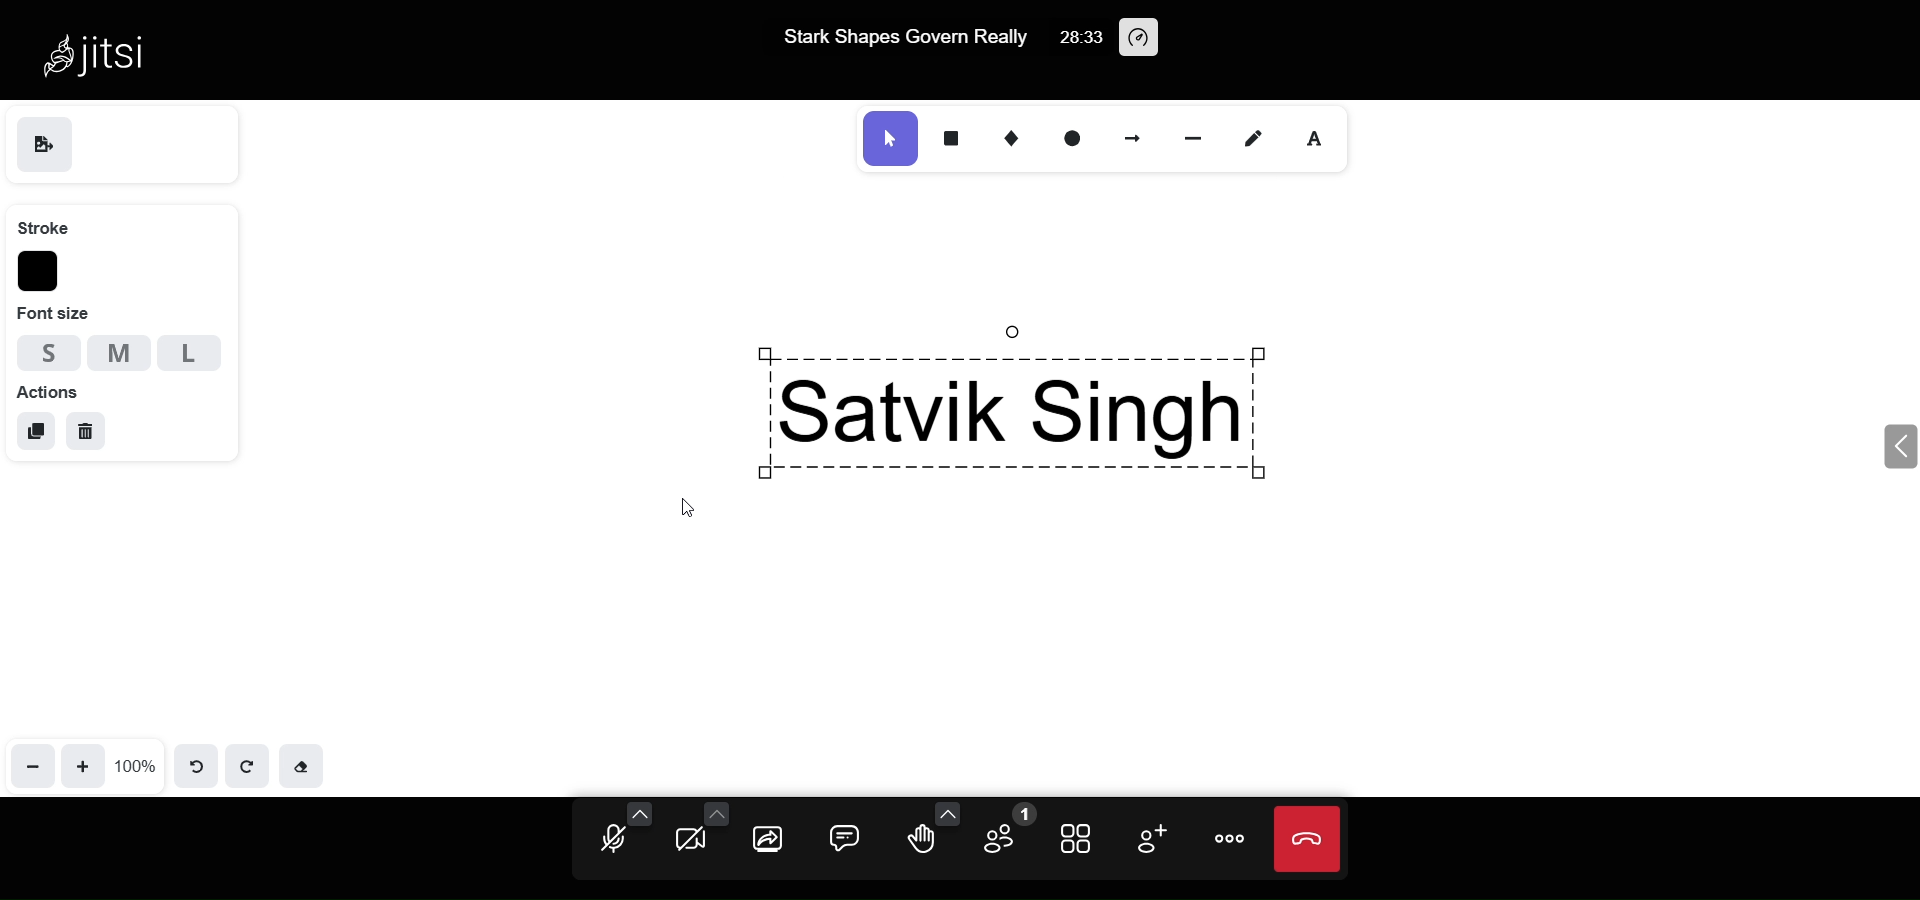 The image size is (1920, 900). I want to click on actions, so click(48, 393).